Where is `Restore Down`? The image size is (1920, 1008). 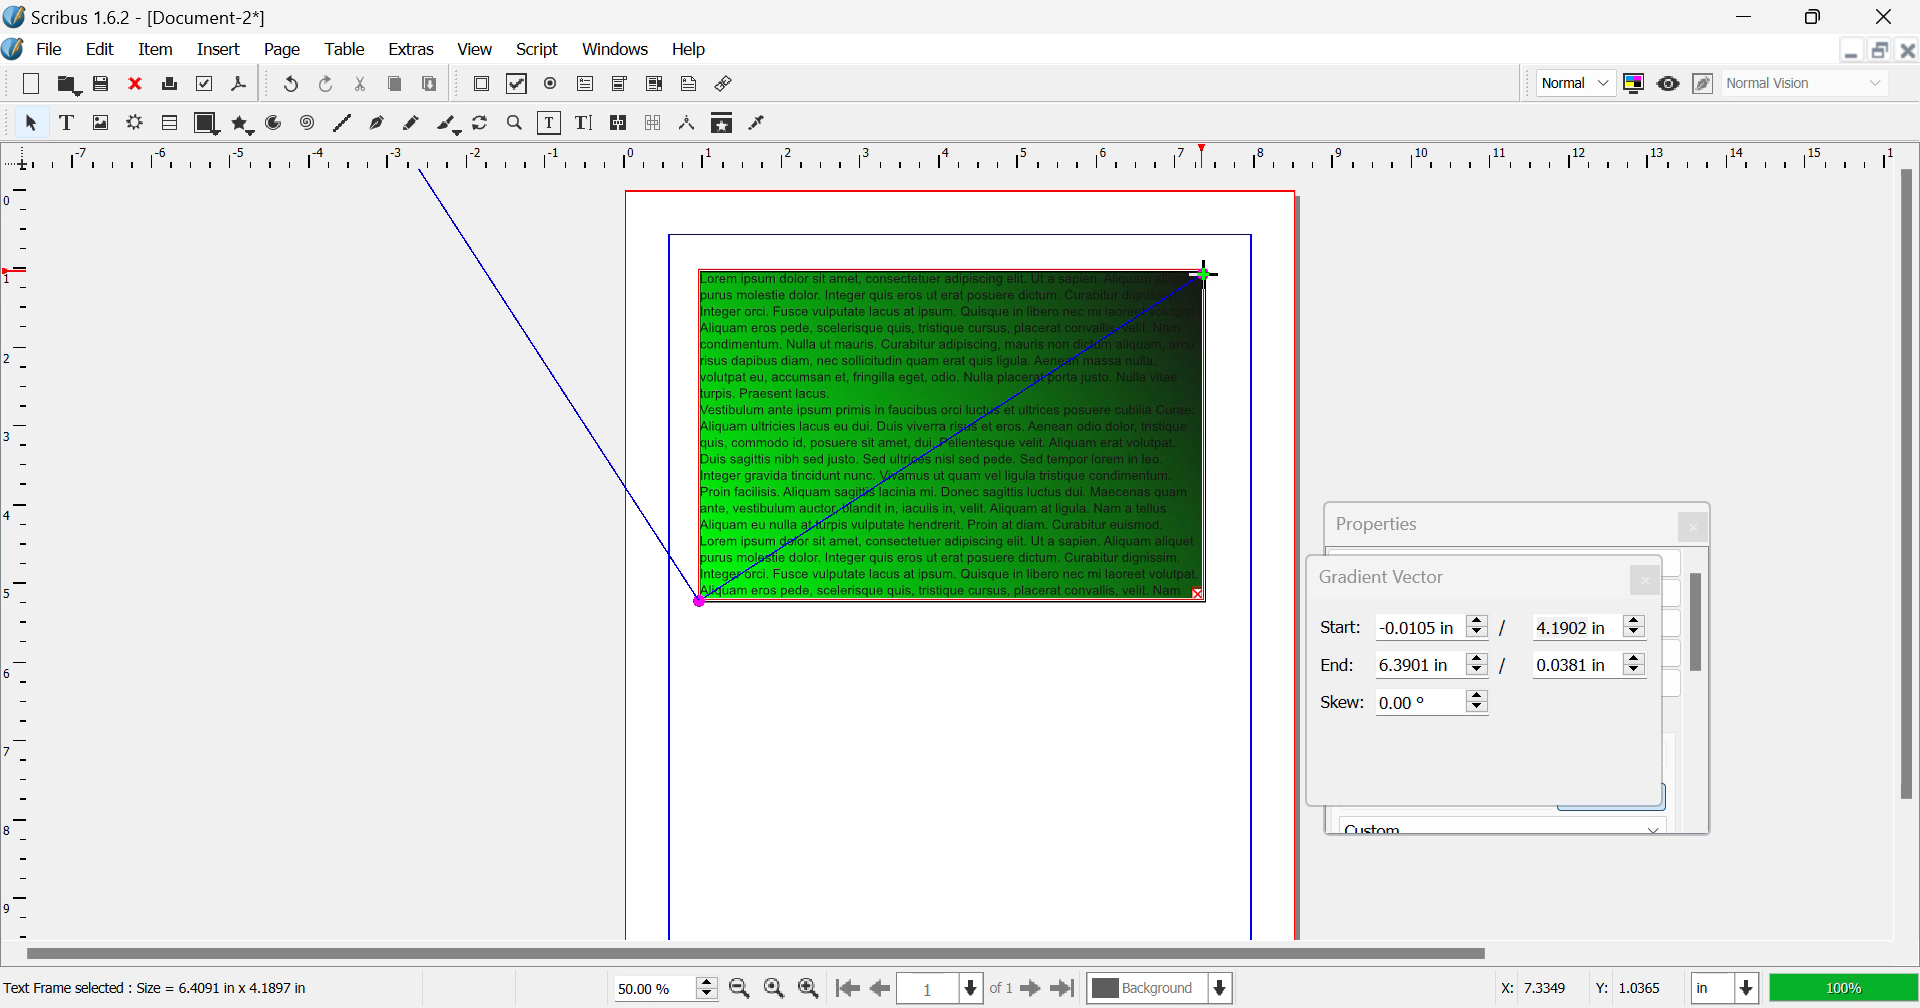 Restore Down is located at coordinates (1750, 17).